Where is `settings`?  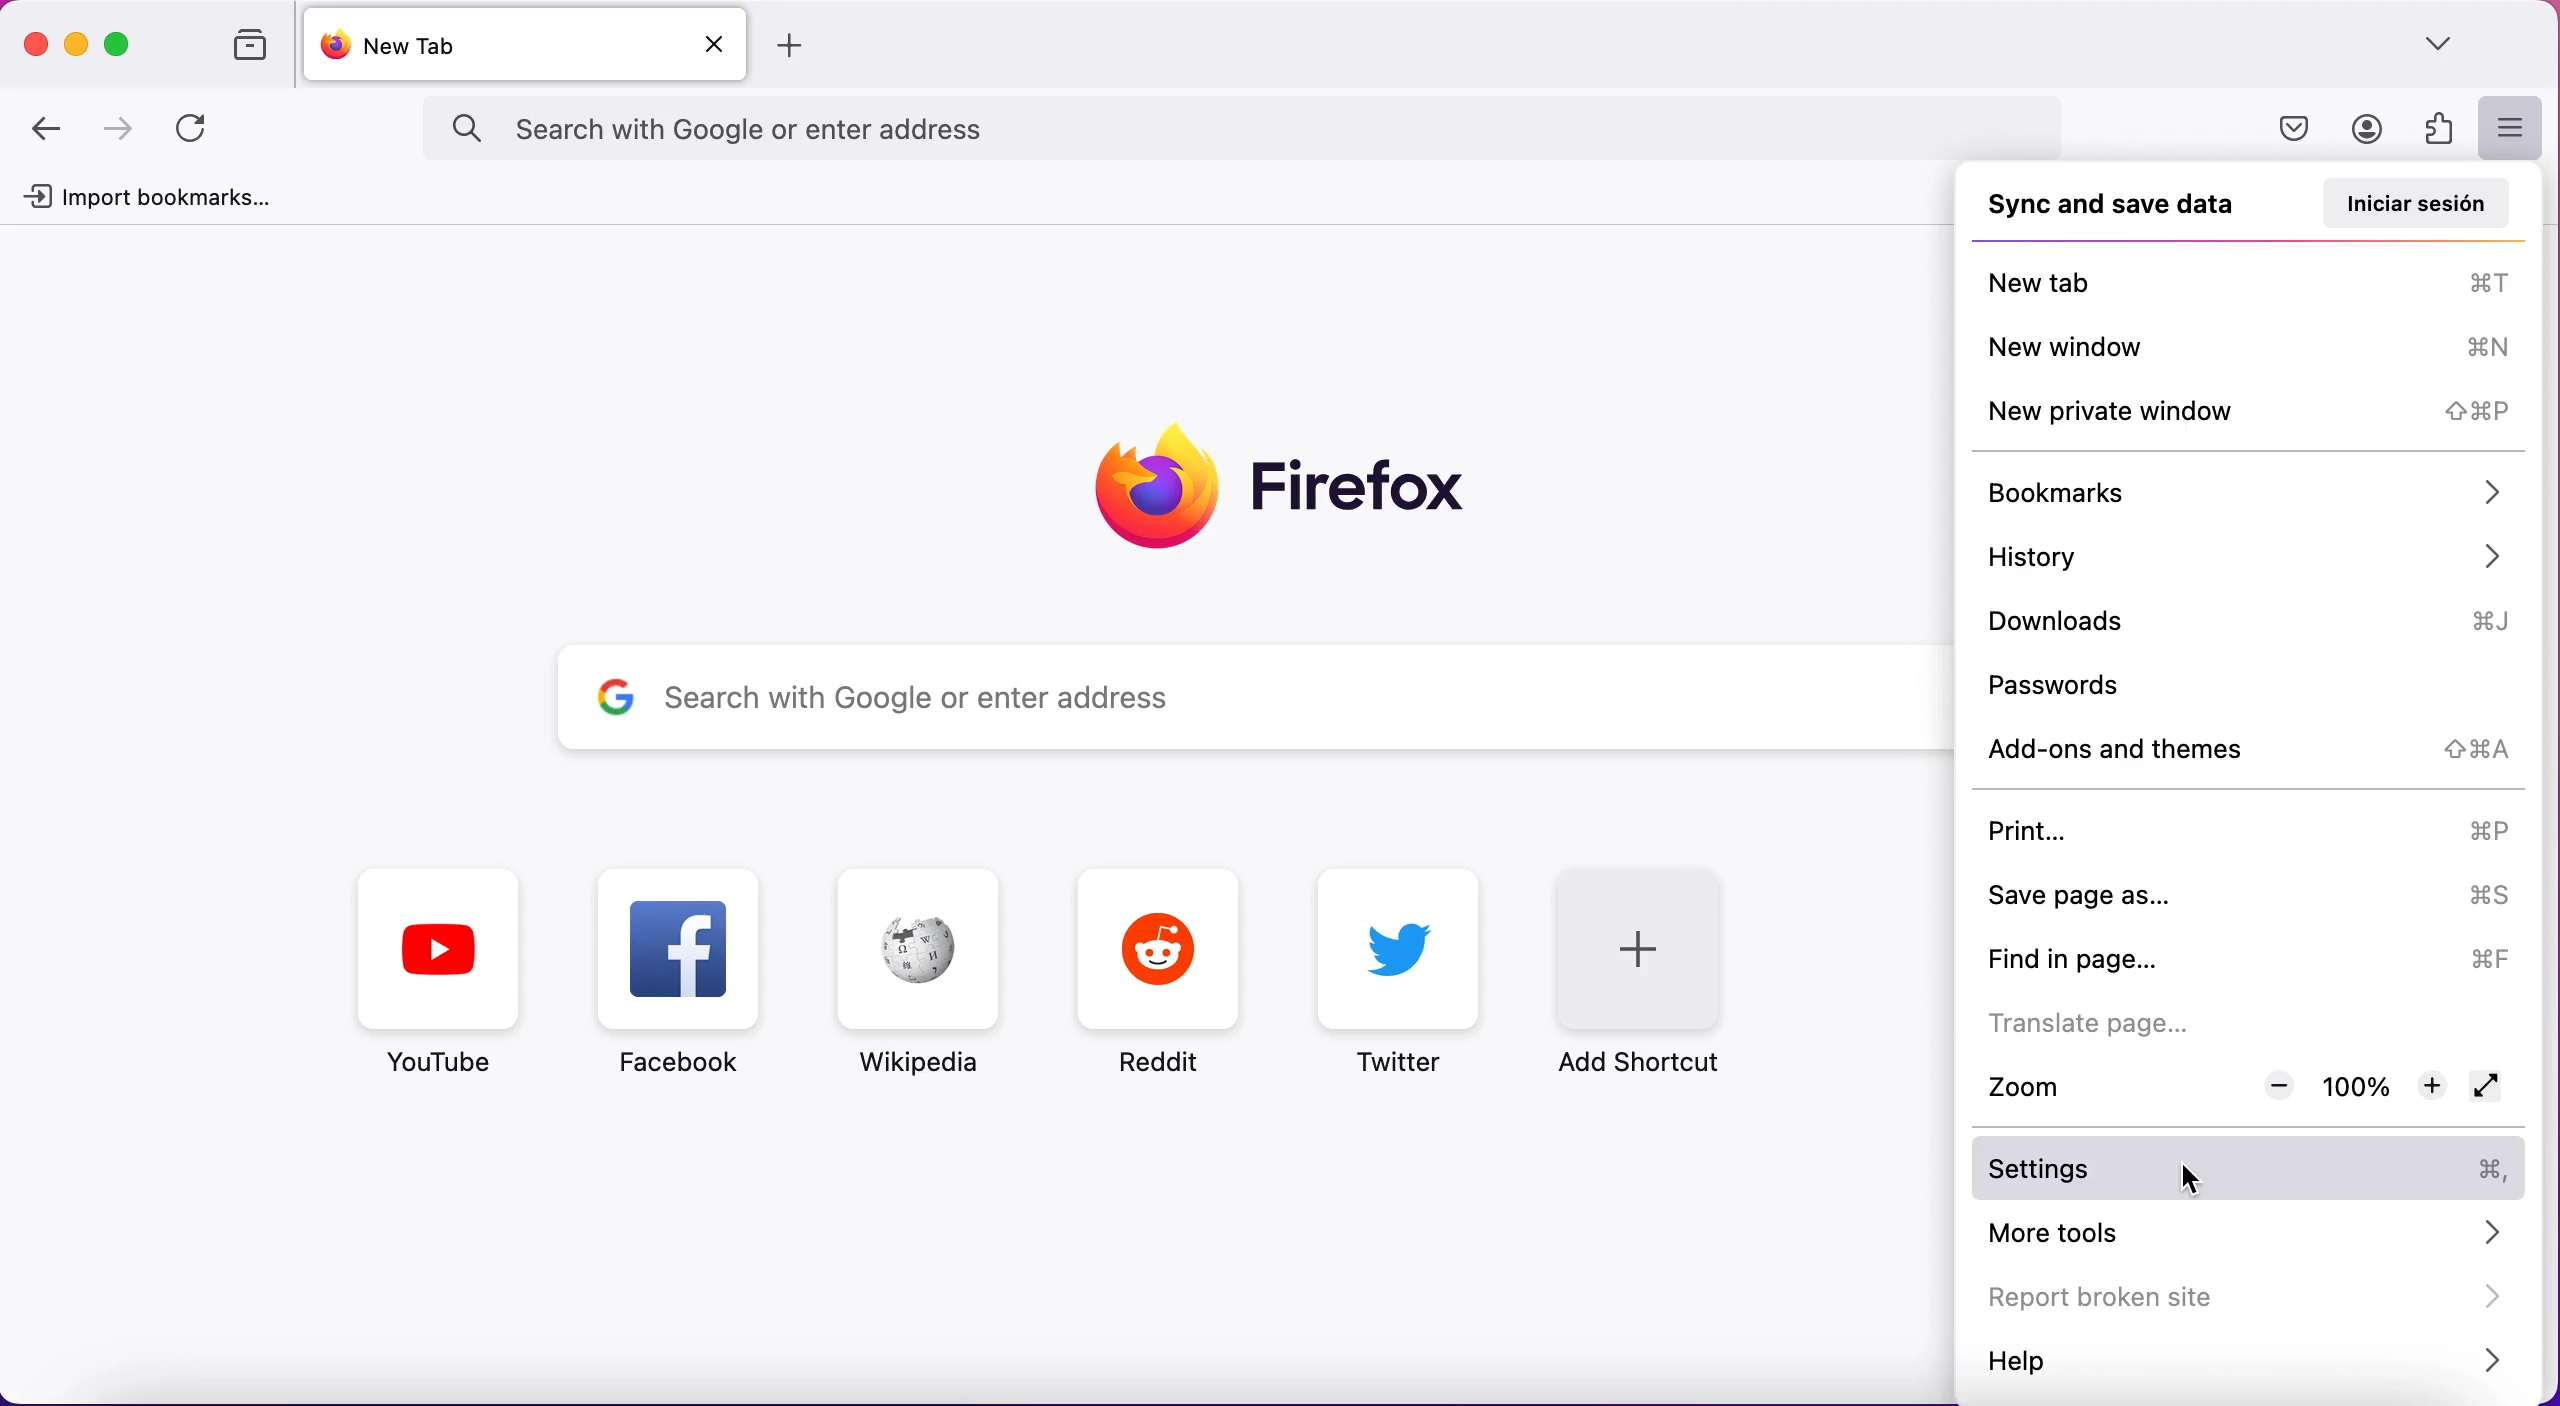
settings is located at coordinates (2253, 1170).